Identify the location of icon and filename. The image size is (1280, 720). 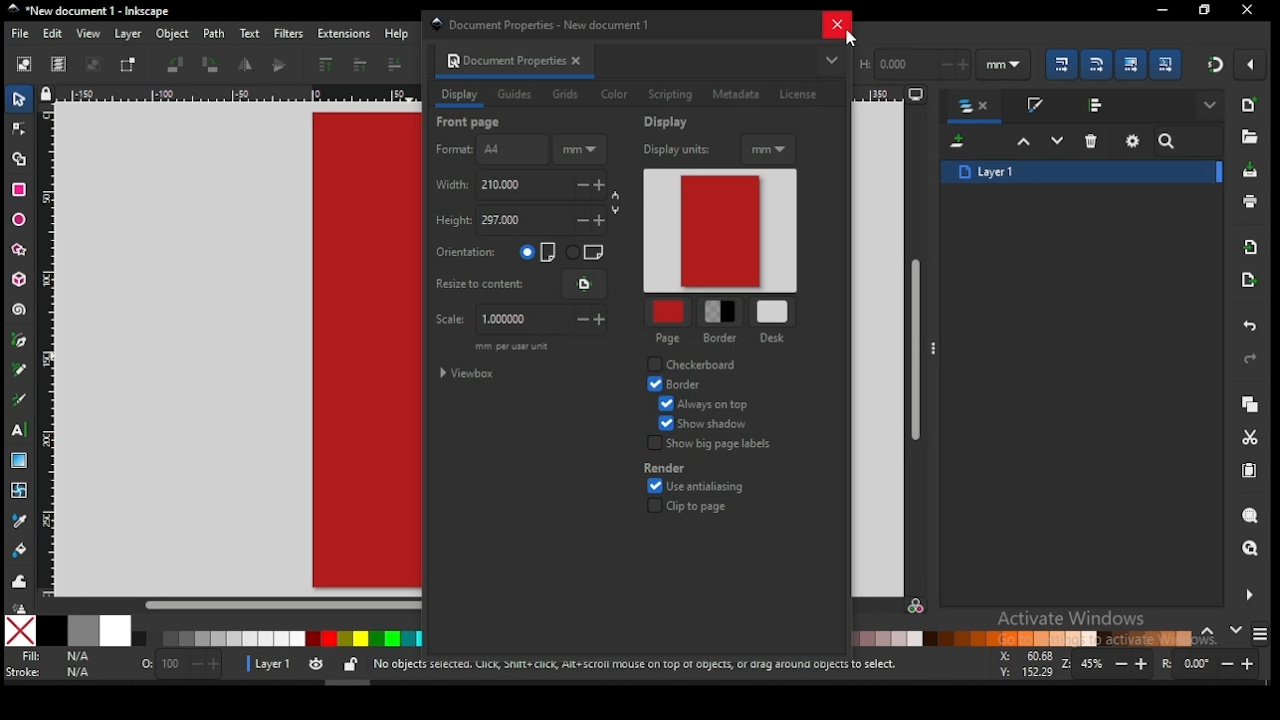
(90, 11).